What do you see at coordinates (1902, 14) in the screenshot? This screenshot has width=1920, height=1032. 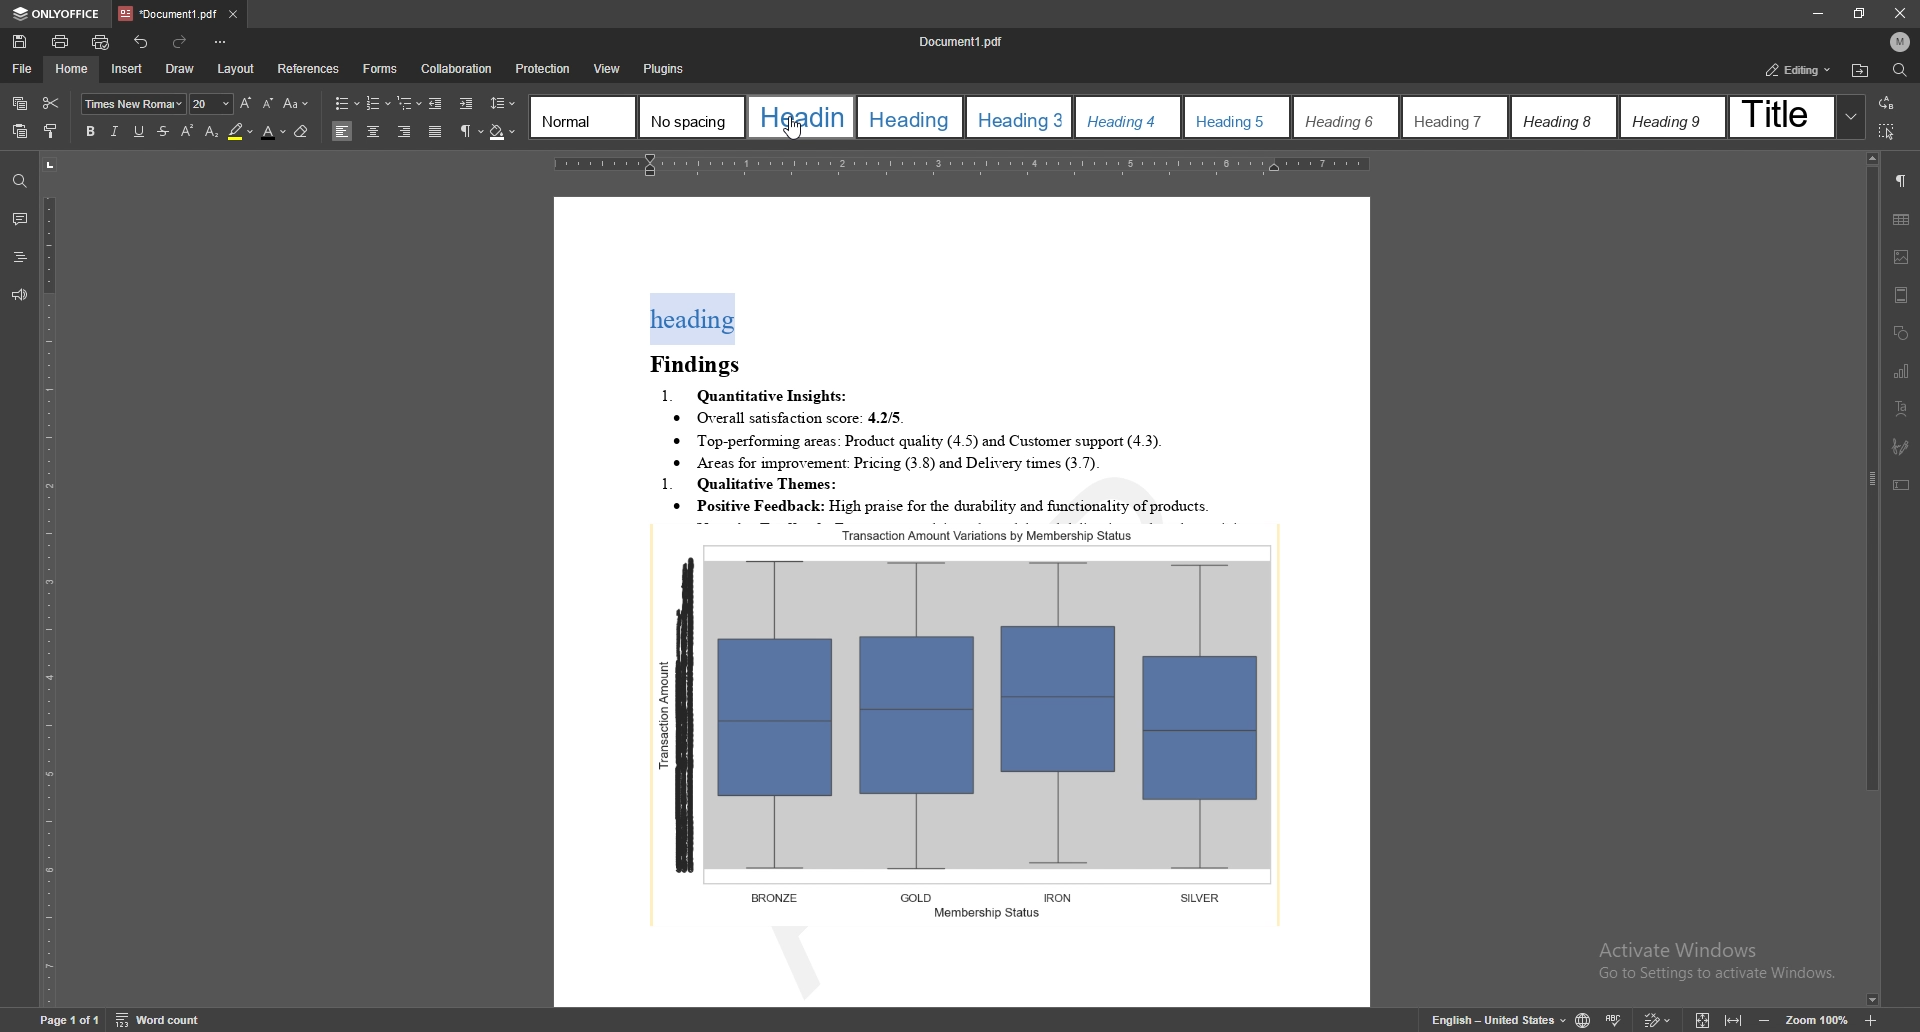 I see `close` at bounding box center [1902, 14].